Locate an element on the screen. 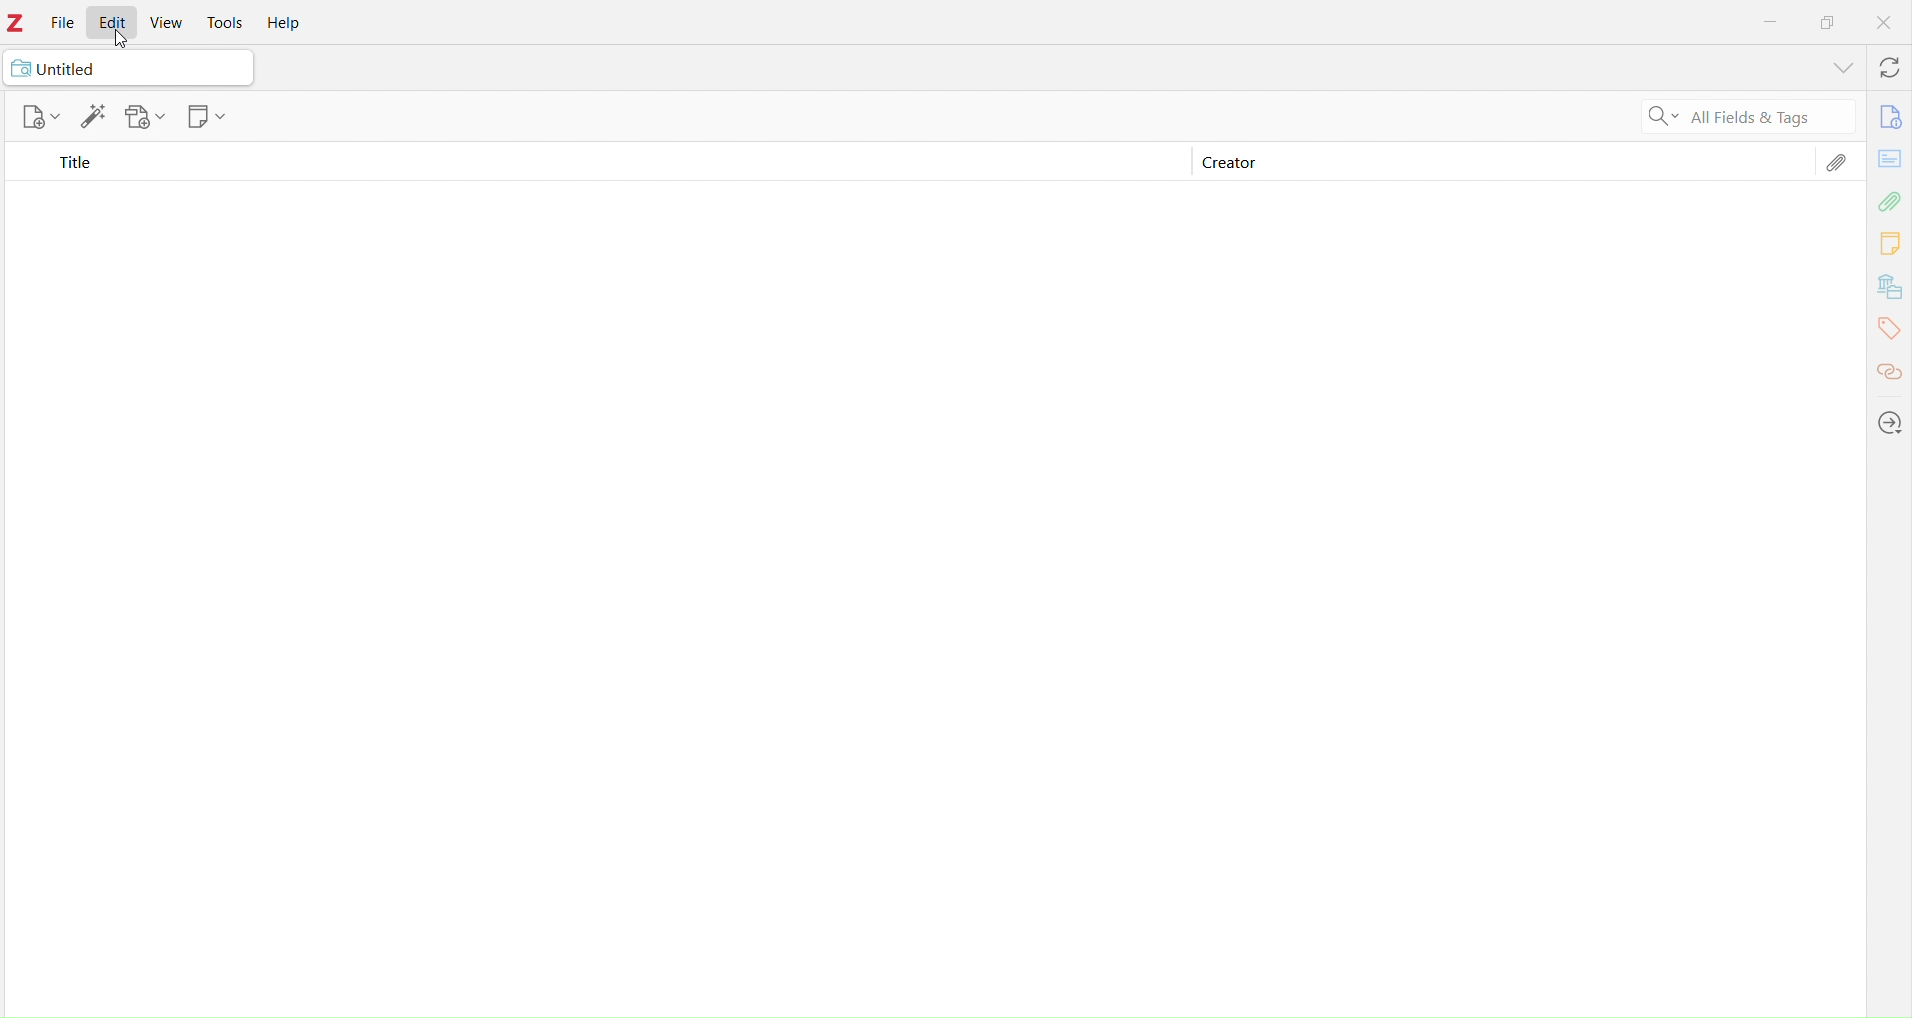 This screenshot has width=1912, height=1018. Cursor is located at coordinates (121, 35).